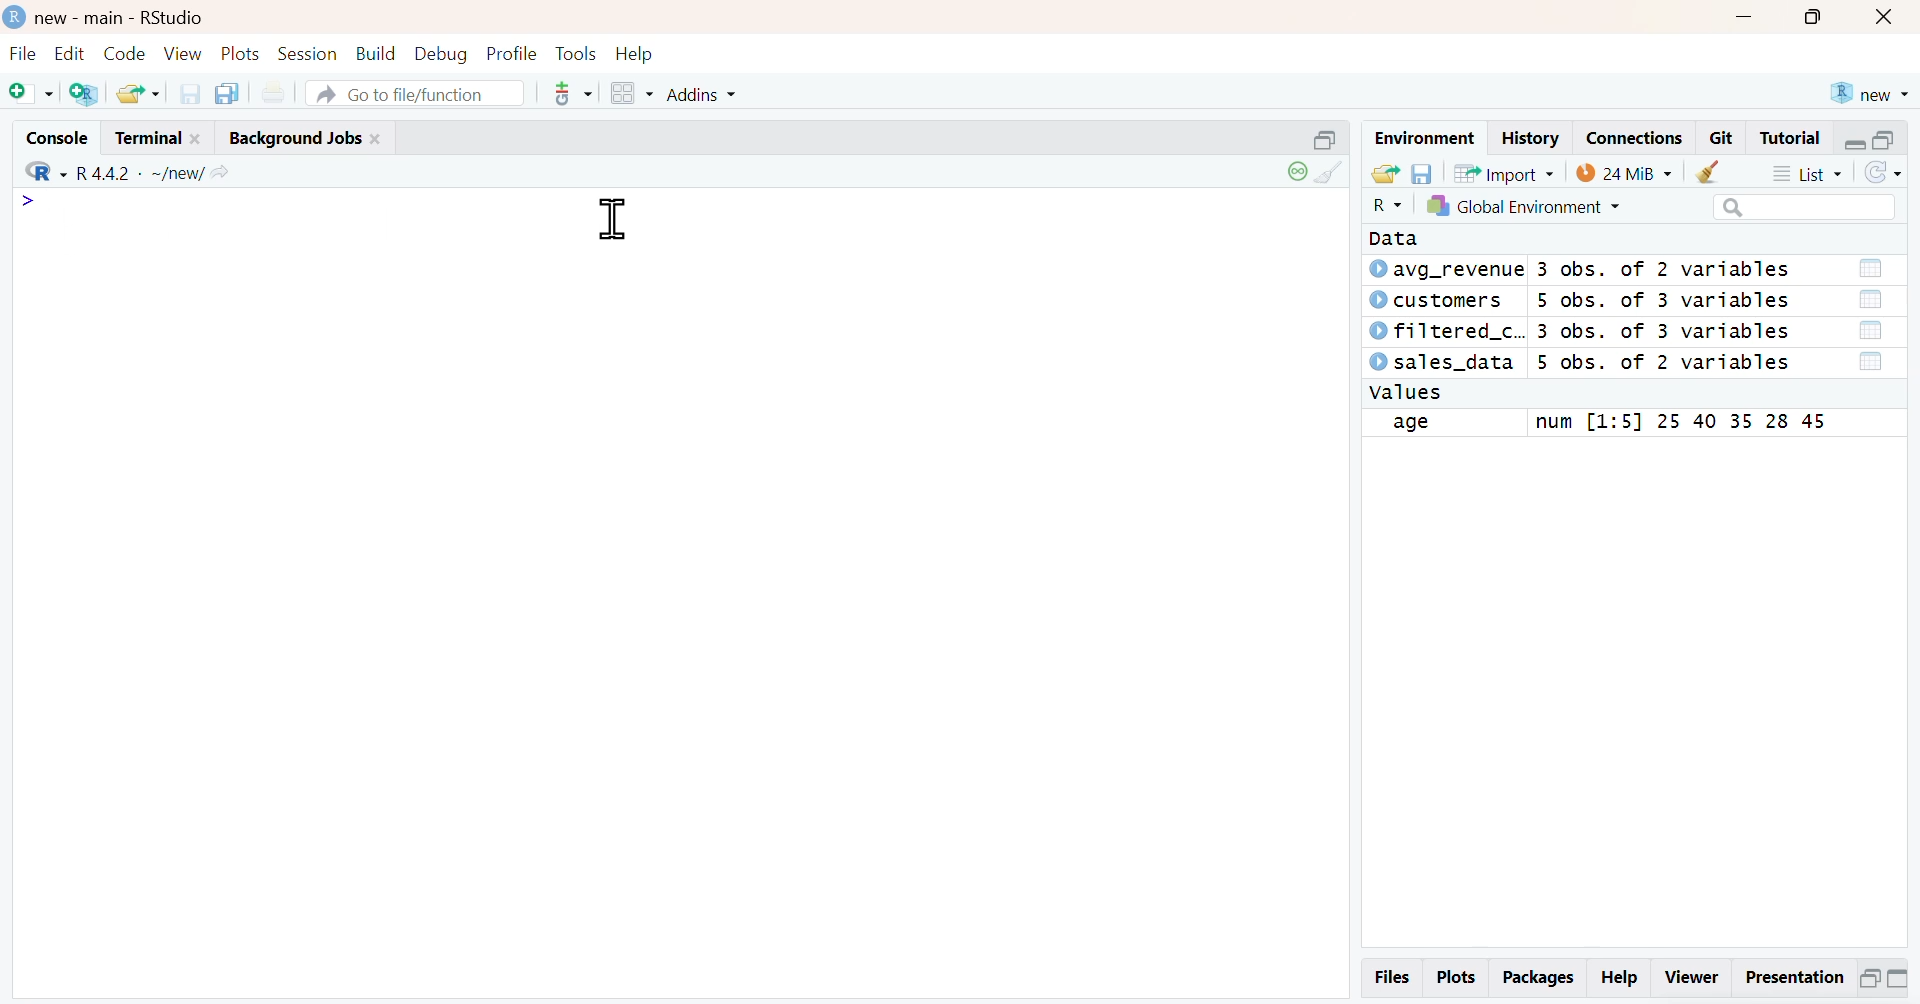 This screenshot has width=1920, height=1004. What do you see at coordinates (680, 502) in the screenshot?
I see `Console pane` at bounding box center [680, 502].